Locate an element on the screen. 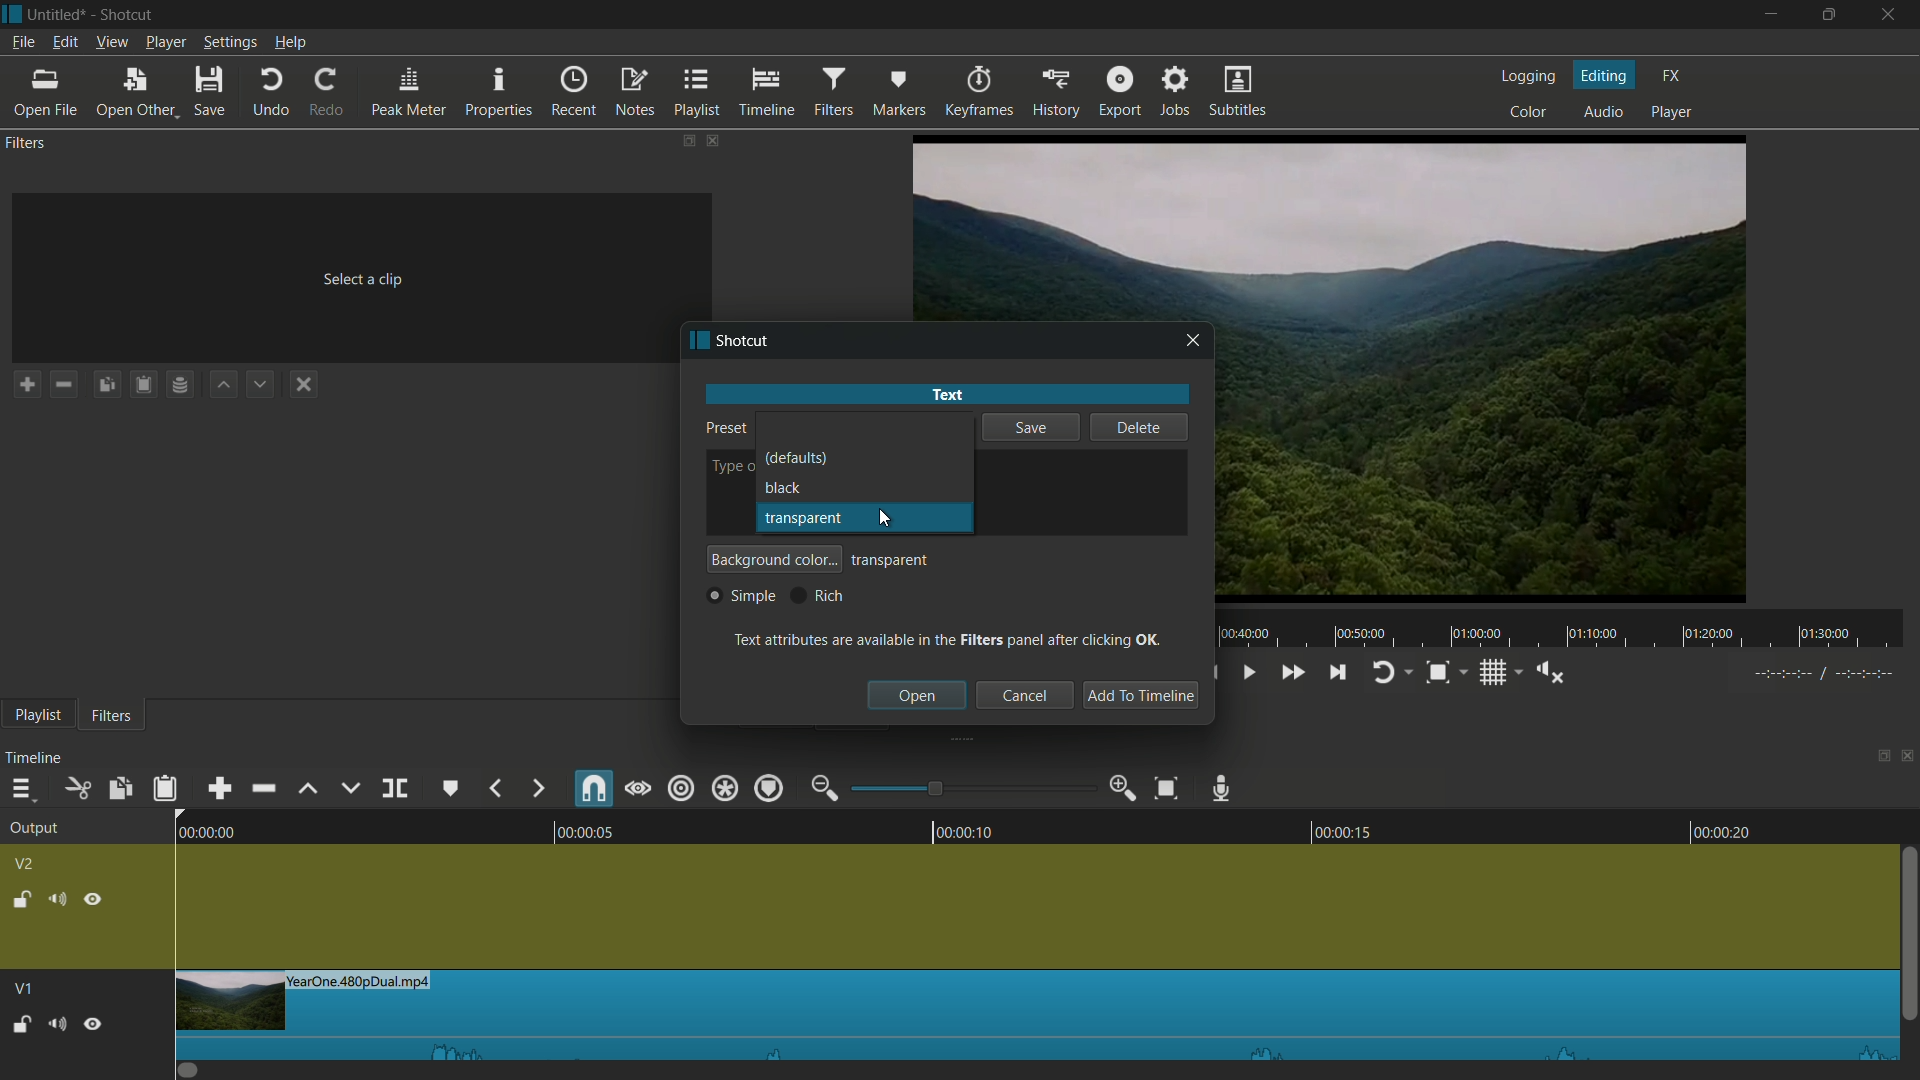 The height and width of the screenshot is (1080, 1920). 00:00:10 is located at coordinates (968, 829).